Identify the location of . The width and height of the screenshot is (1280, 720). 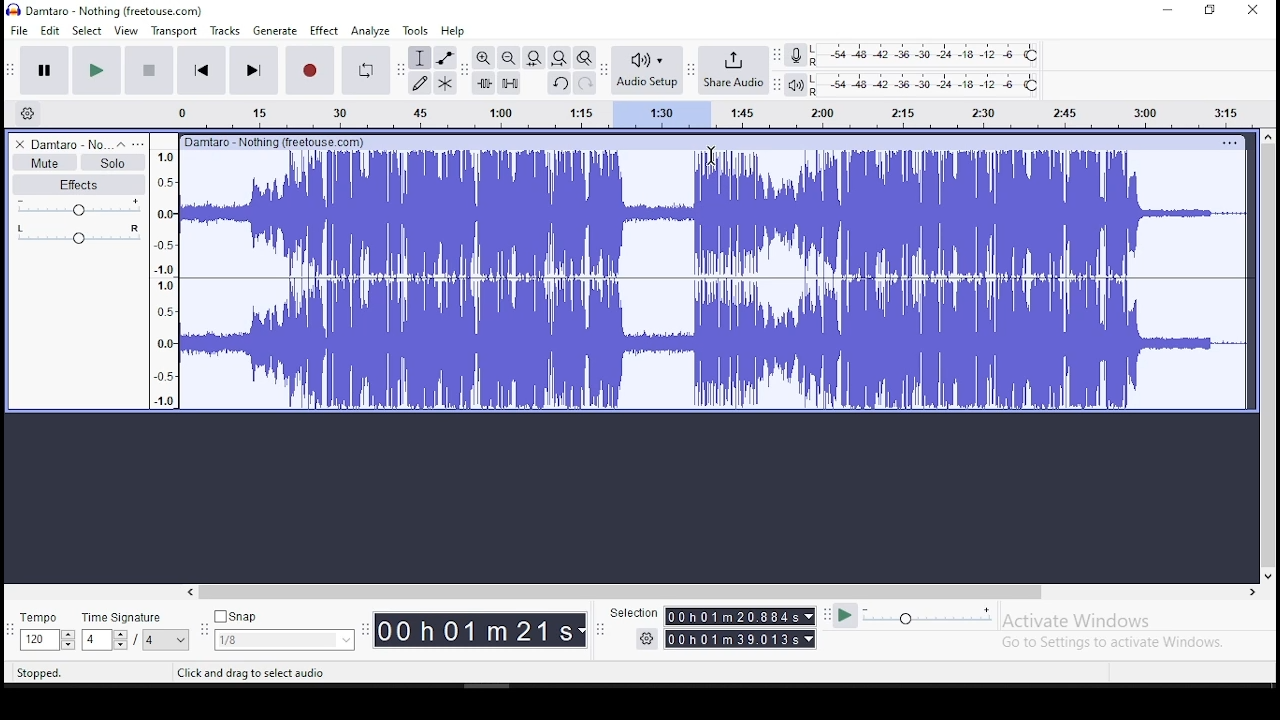
(690, 70).